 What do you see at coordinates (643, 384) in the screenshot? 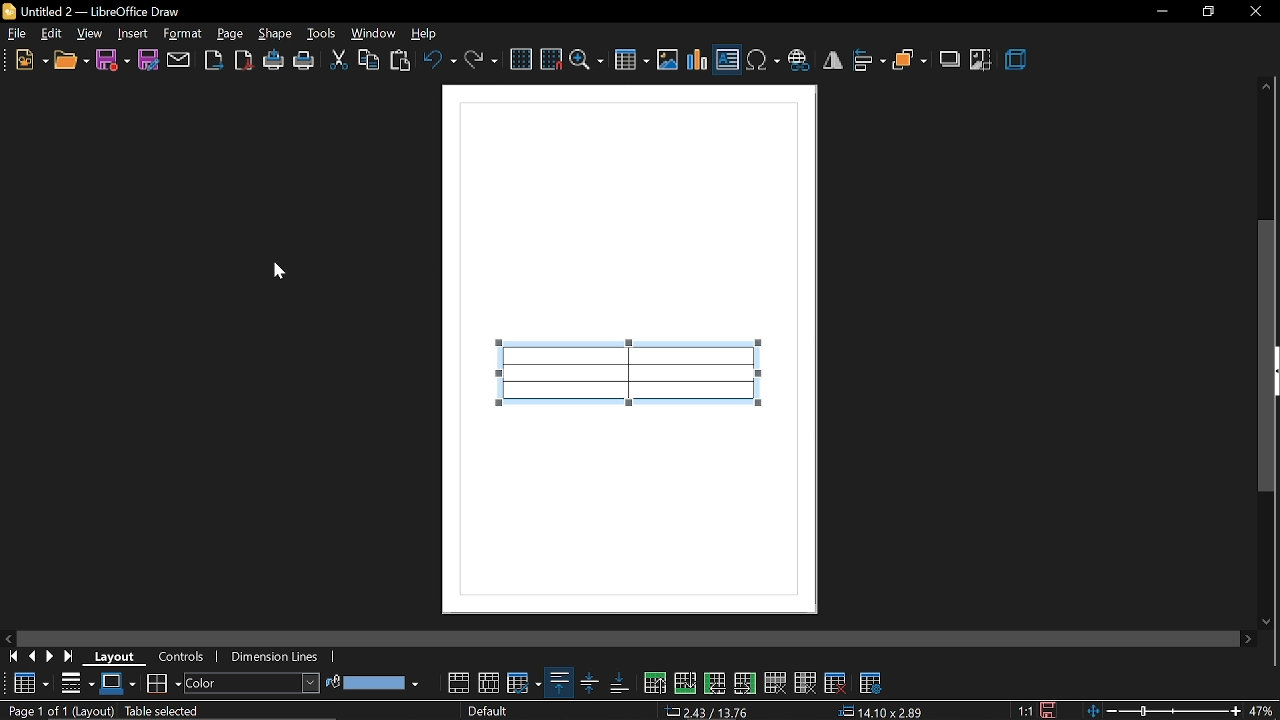
I see `Table added` at bounding box center [643, 384].